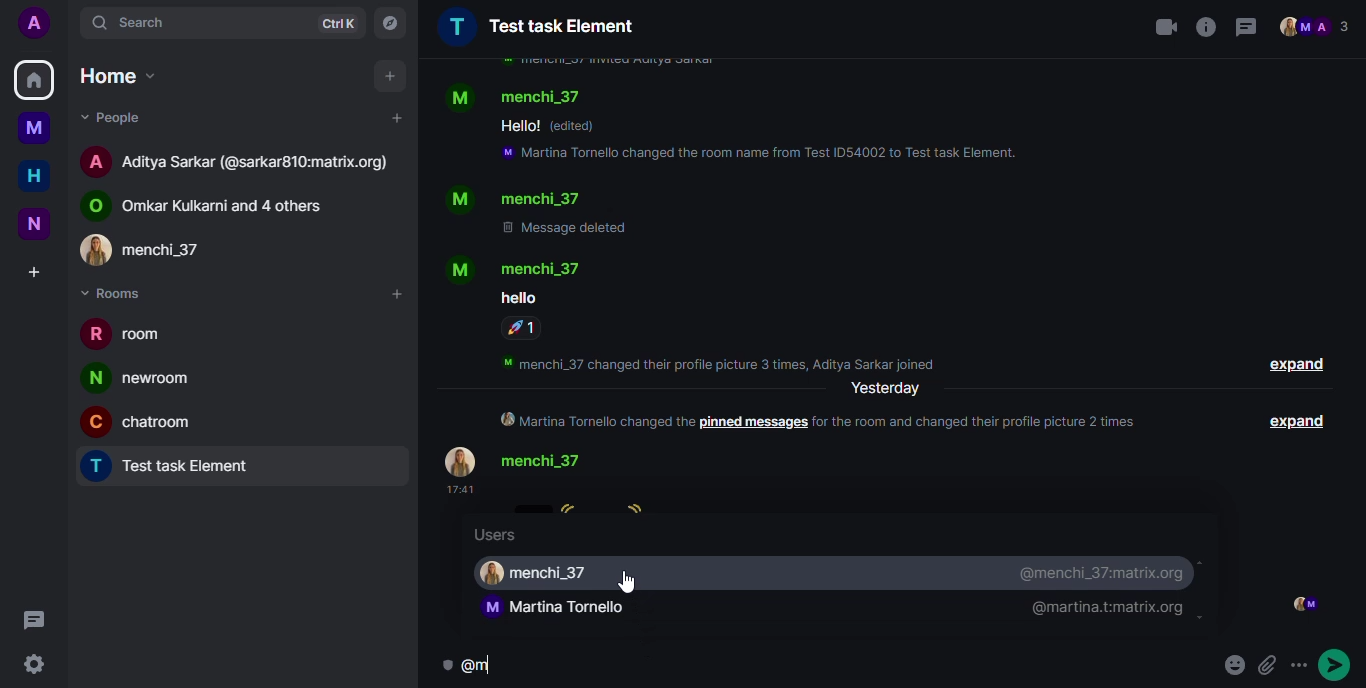 This screenshot has width=1366, height=688. I want to click on home drop down, so click(116, 74).